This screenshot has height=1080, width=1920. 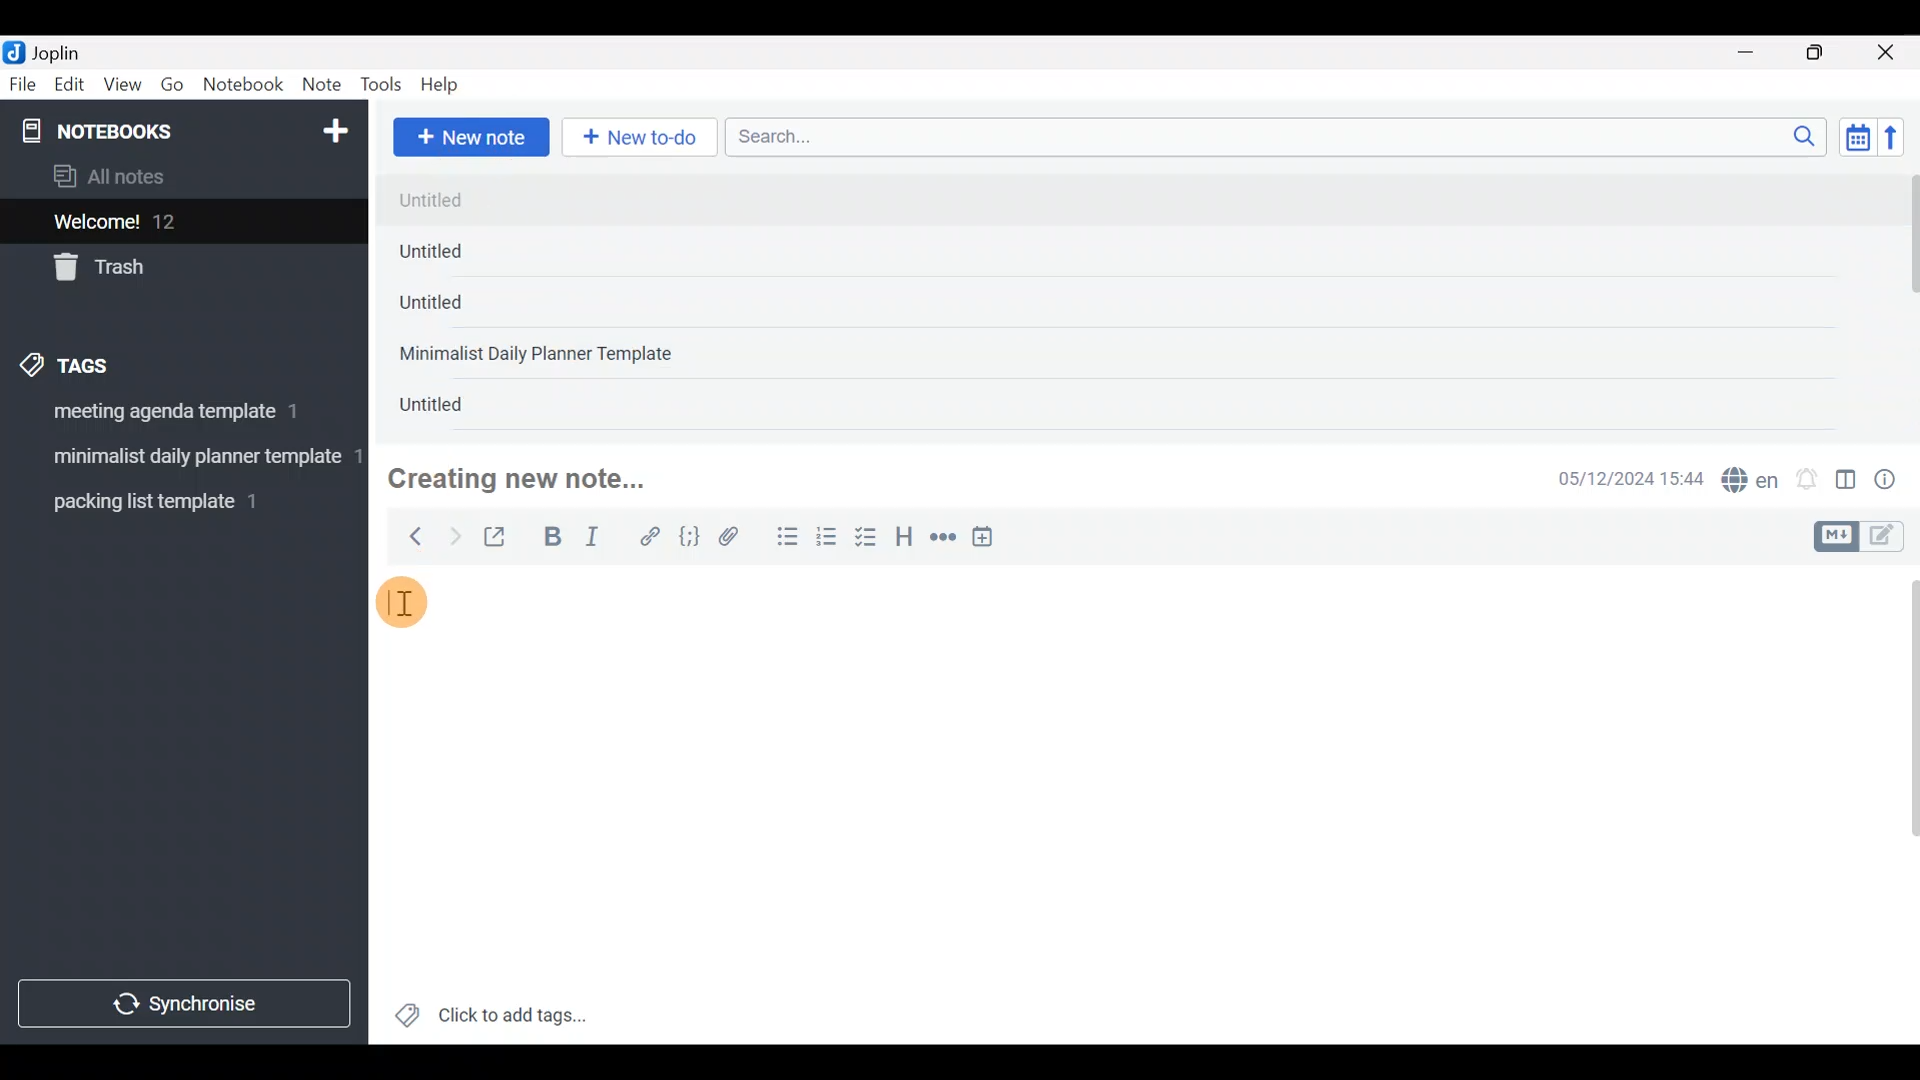 What do you see at coordinates (827, 541) in the screenshot?
I see `Numbered list` at bounding box center [827, 541].